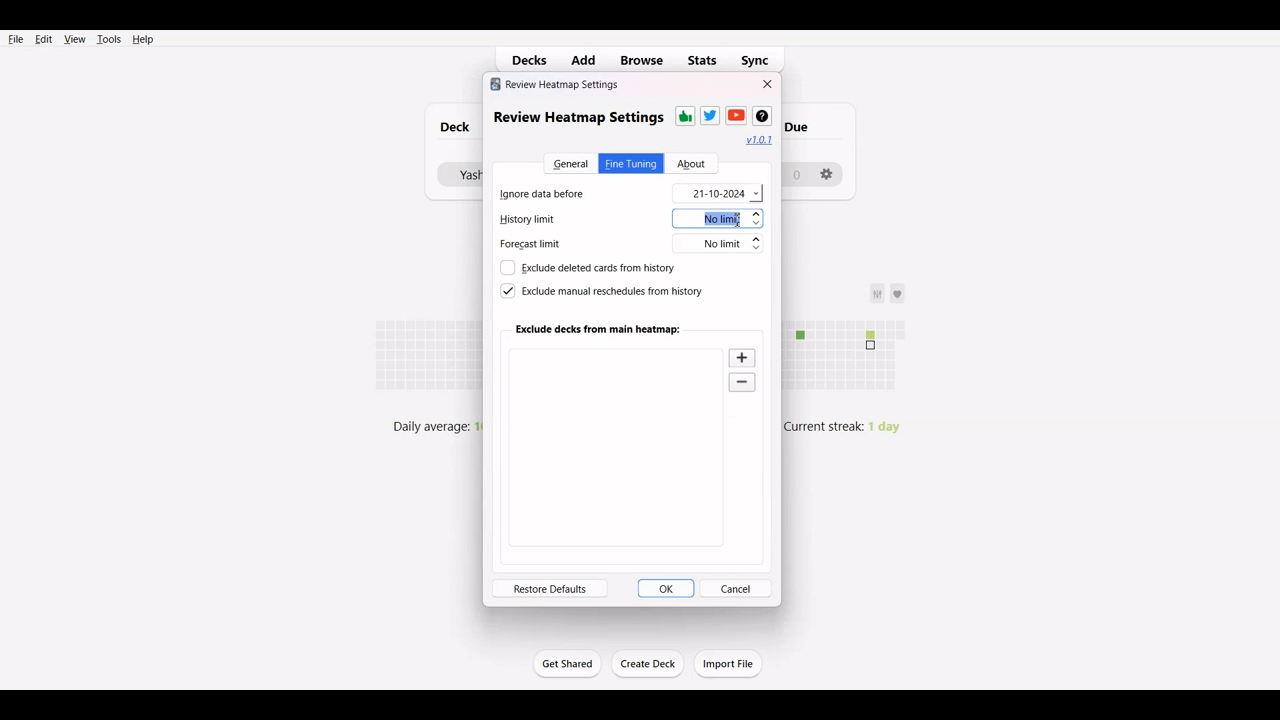  Describe the element at coordinates (16, 38) in the screenshot. I see `File` at that location.